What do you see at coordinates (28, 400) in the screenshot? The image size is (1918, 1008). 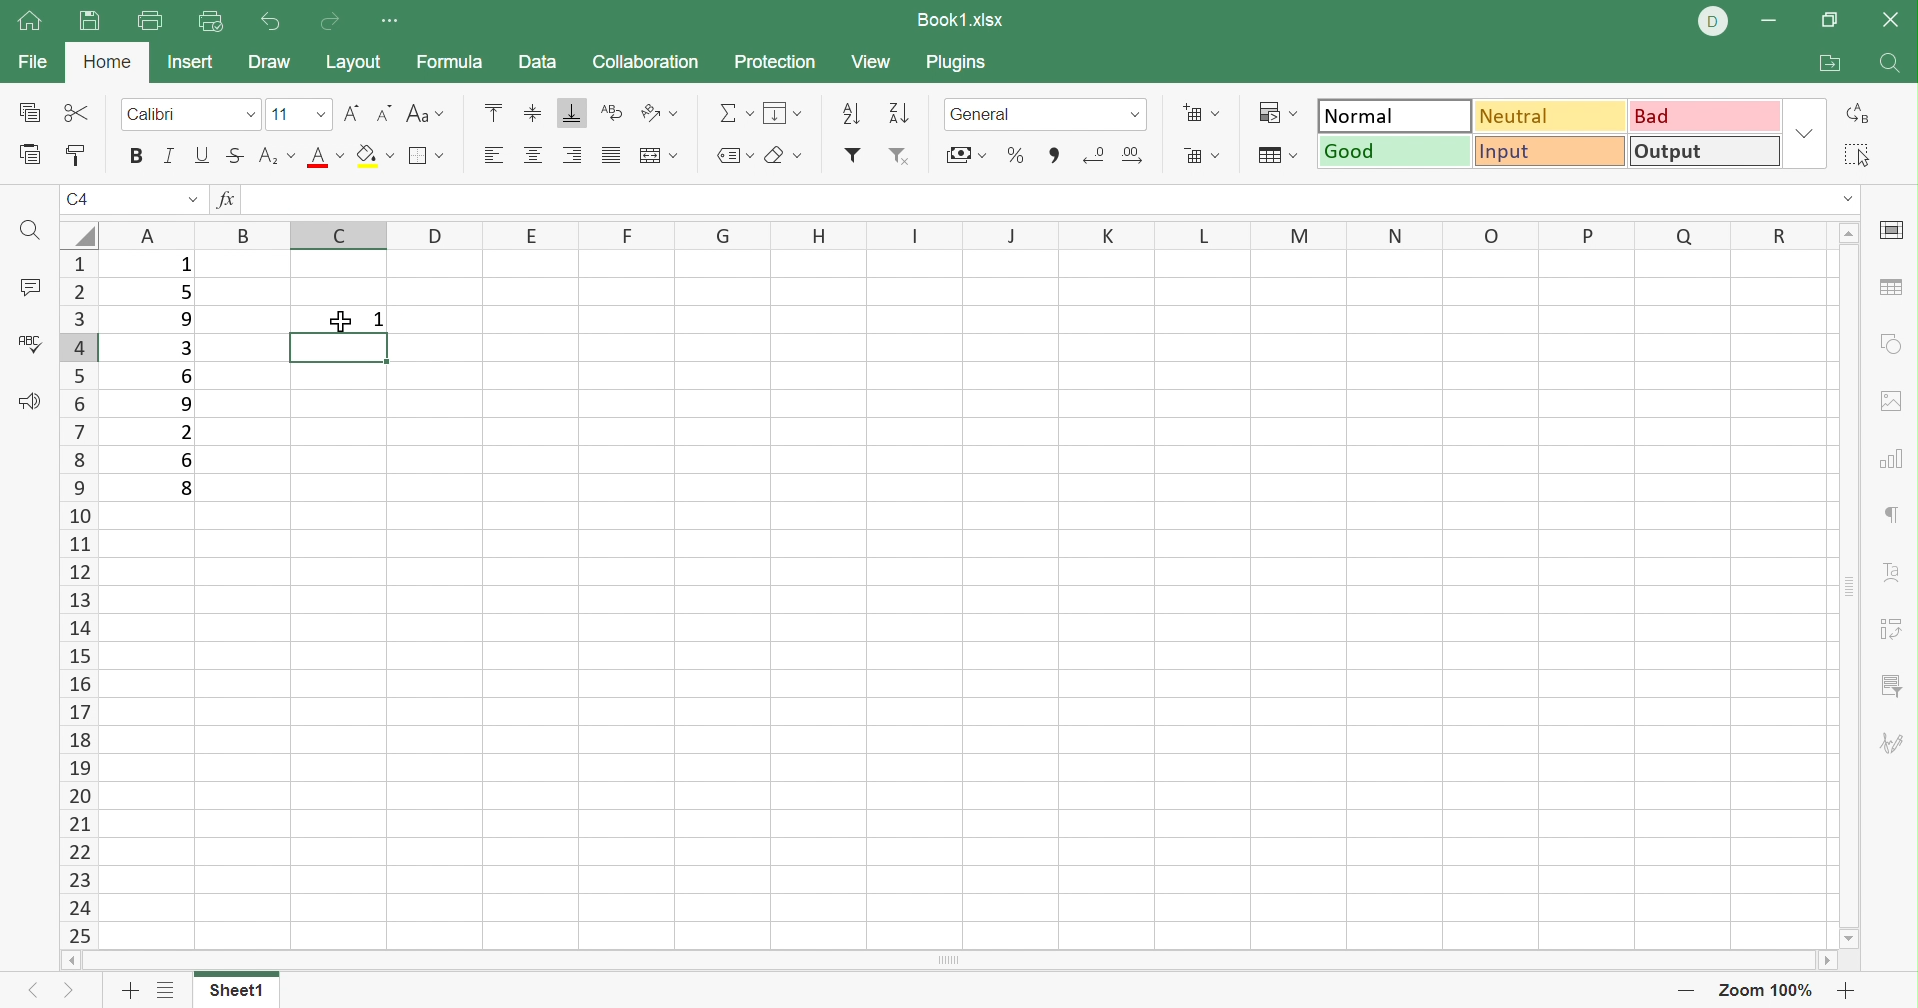 I see `Feedback & Support` at bounding box center [28, 400].